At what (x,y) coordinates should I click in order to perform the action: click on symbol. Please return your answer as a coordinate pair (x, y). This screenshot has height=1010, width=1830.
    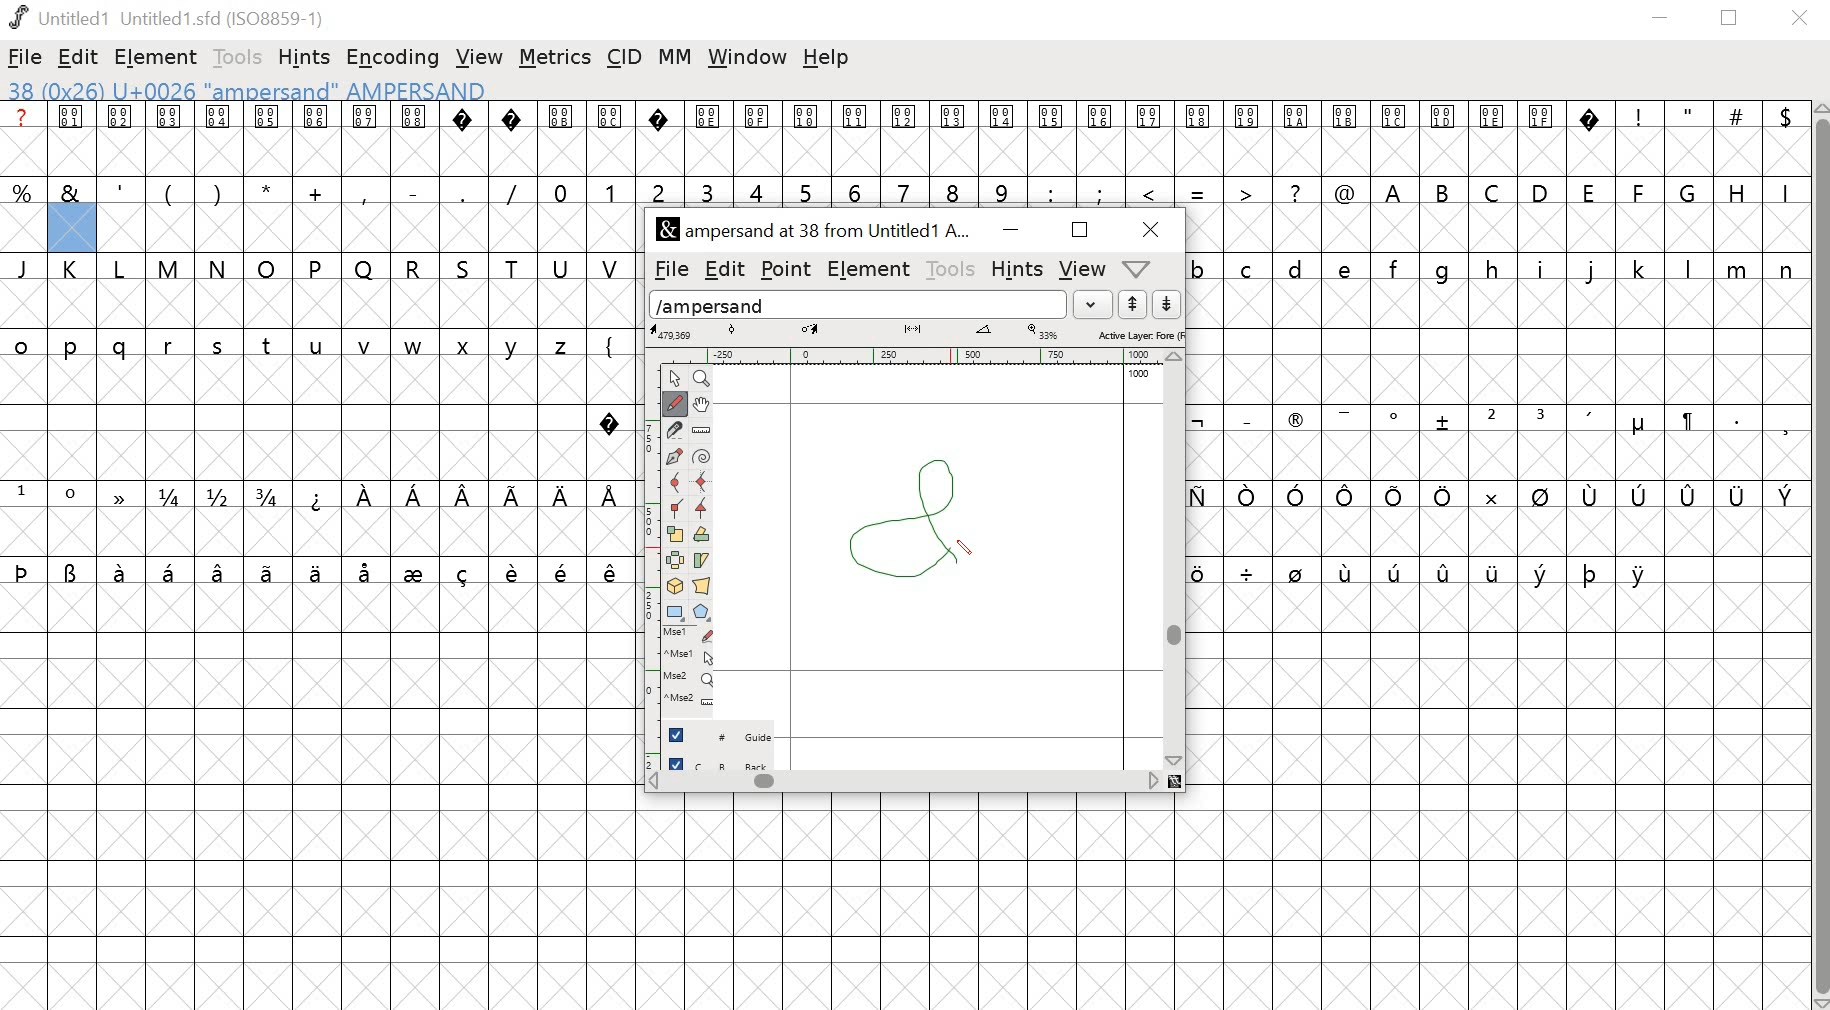
    Looking at the image, I should click on (1297, 494).